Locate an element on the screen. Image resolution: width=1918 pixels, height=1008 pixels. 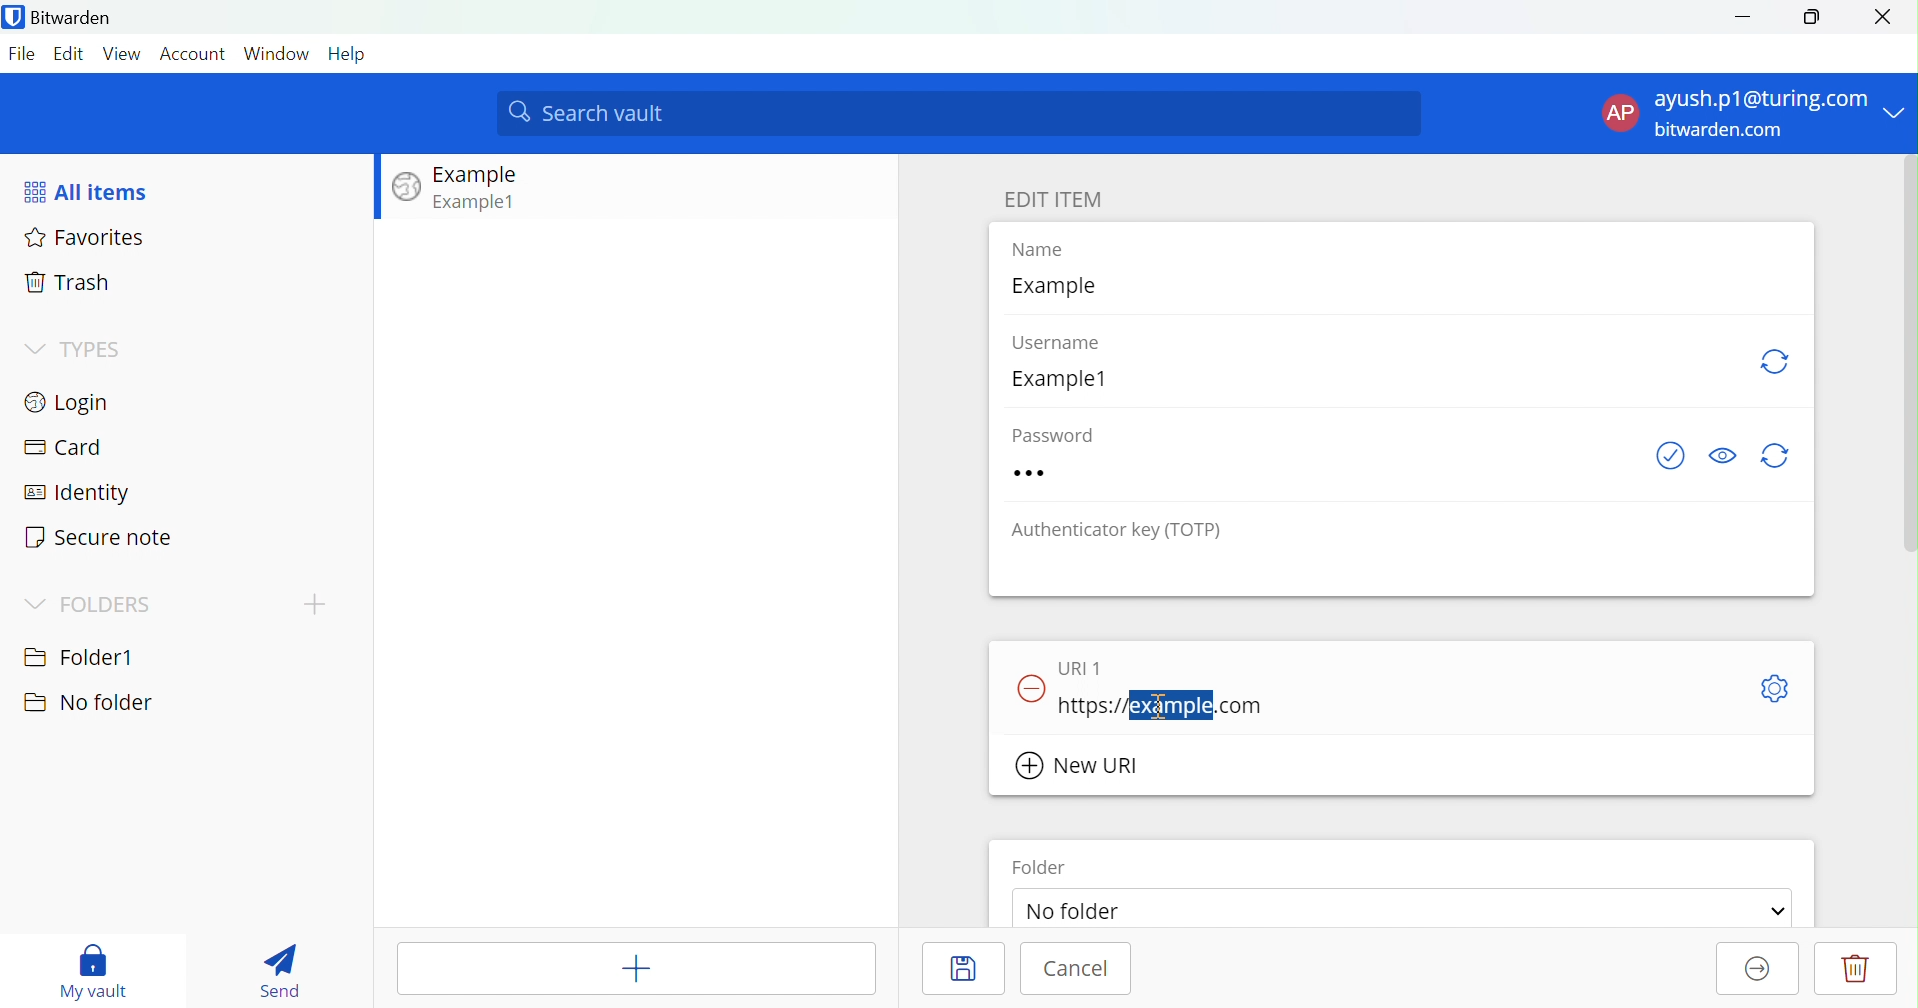
Password is located at coordinates (1063, 433).